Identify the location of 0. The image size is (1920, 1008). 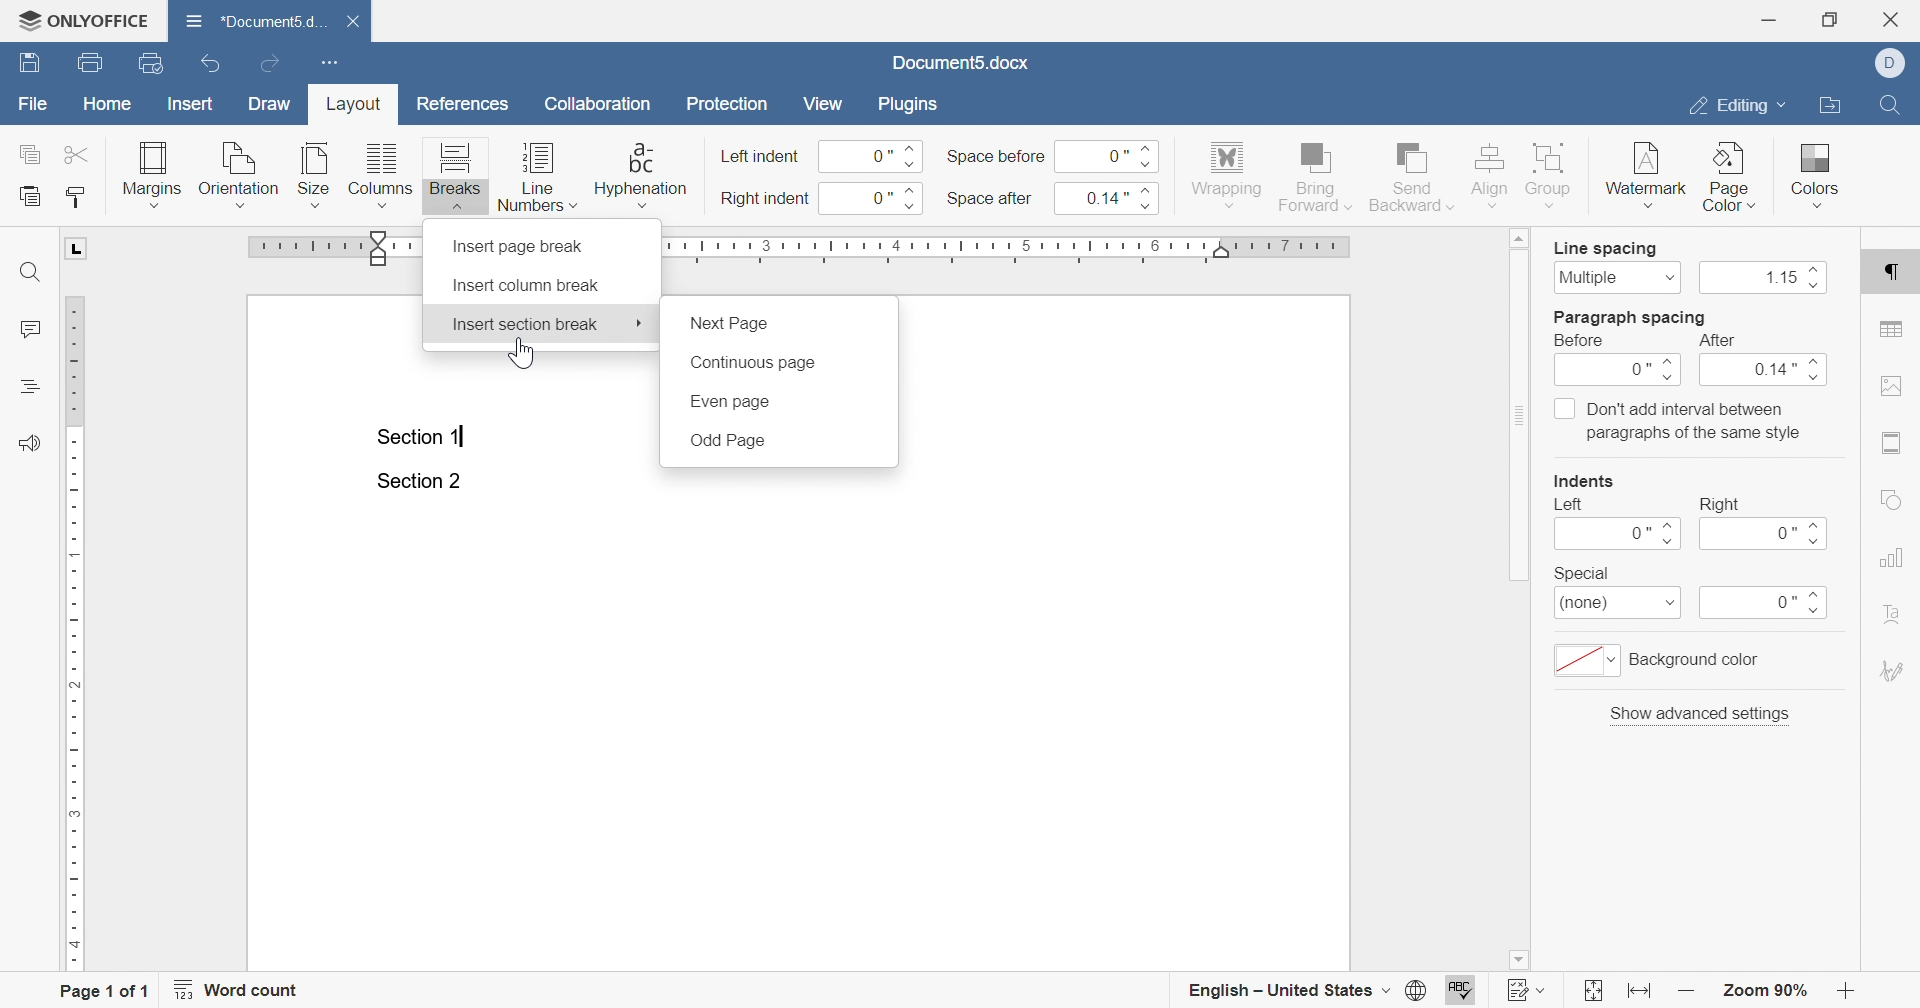
(1617, 534).